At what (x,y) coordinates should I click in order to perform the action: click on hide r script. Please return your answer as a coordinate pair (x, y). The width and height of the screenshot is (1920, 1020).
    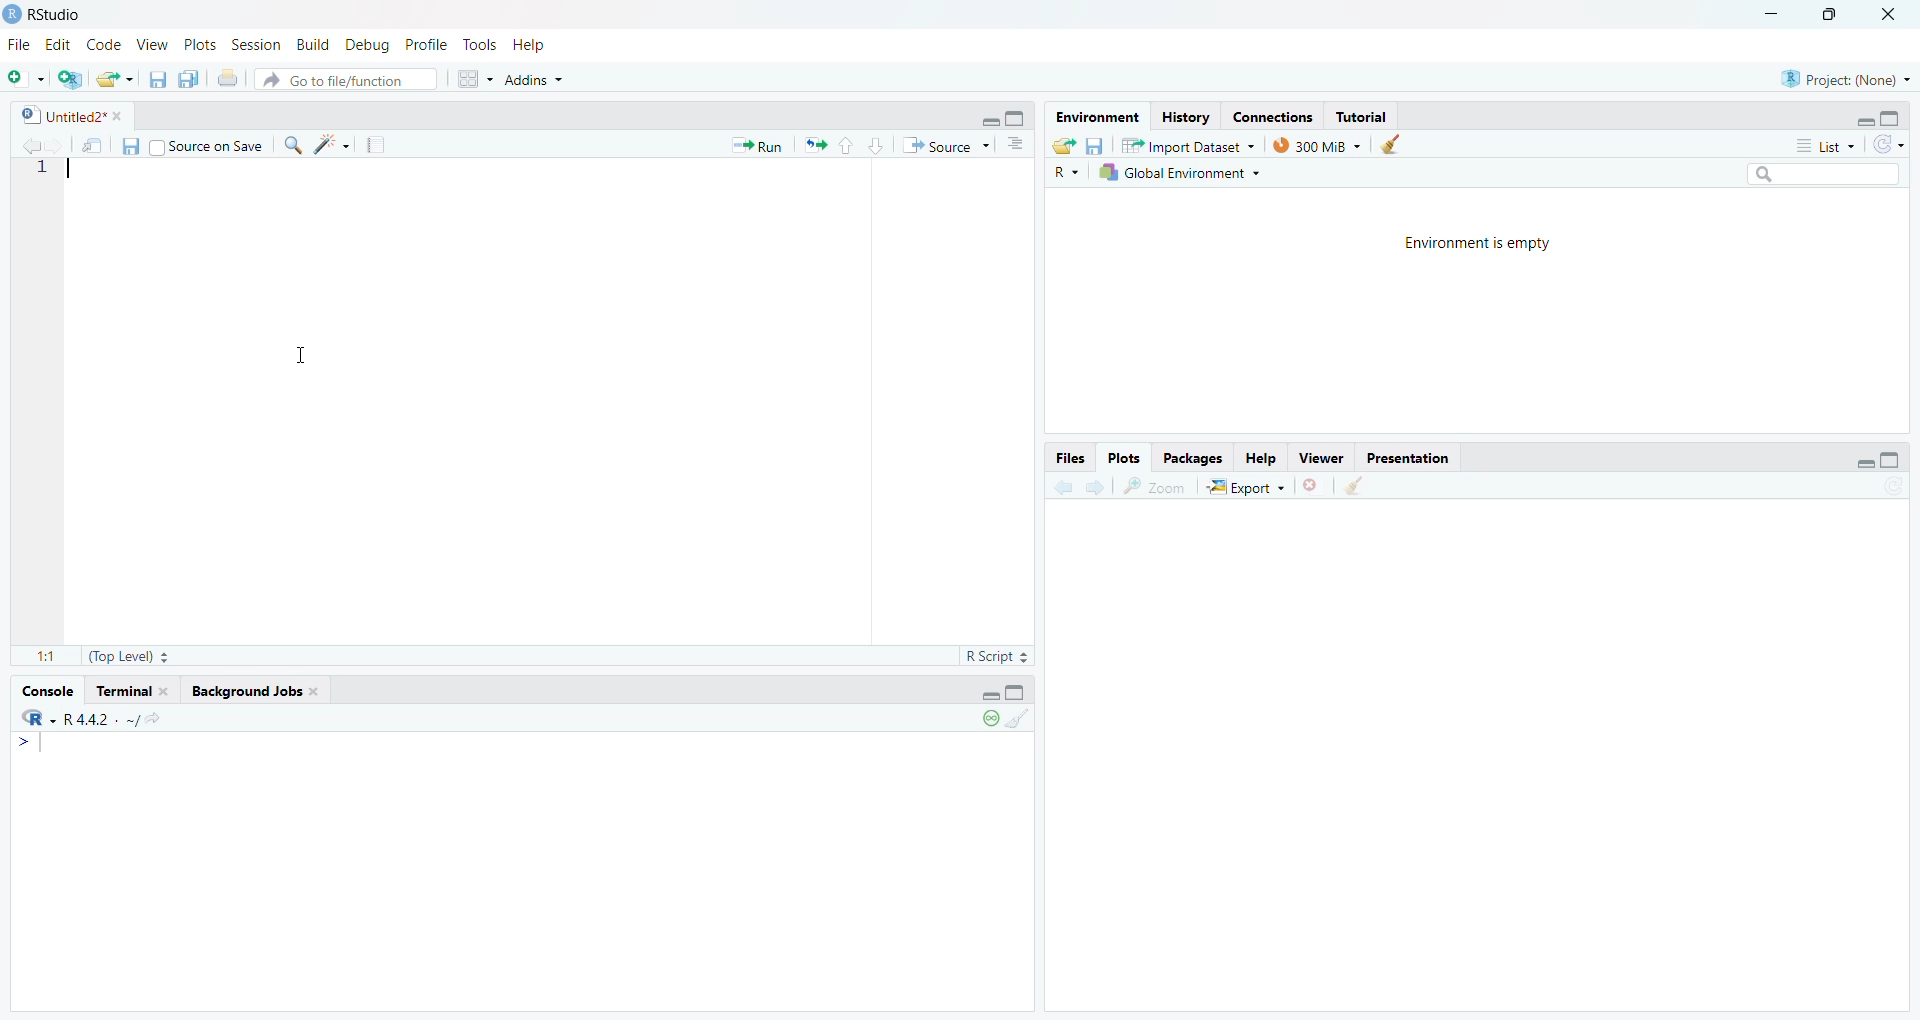
    Looking at the image, I should click on (1862, 460).